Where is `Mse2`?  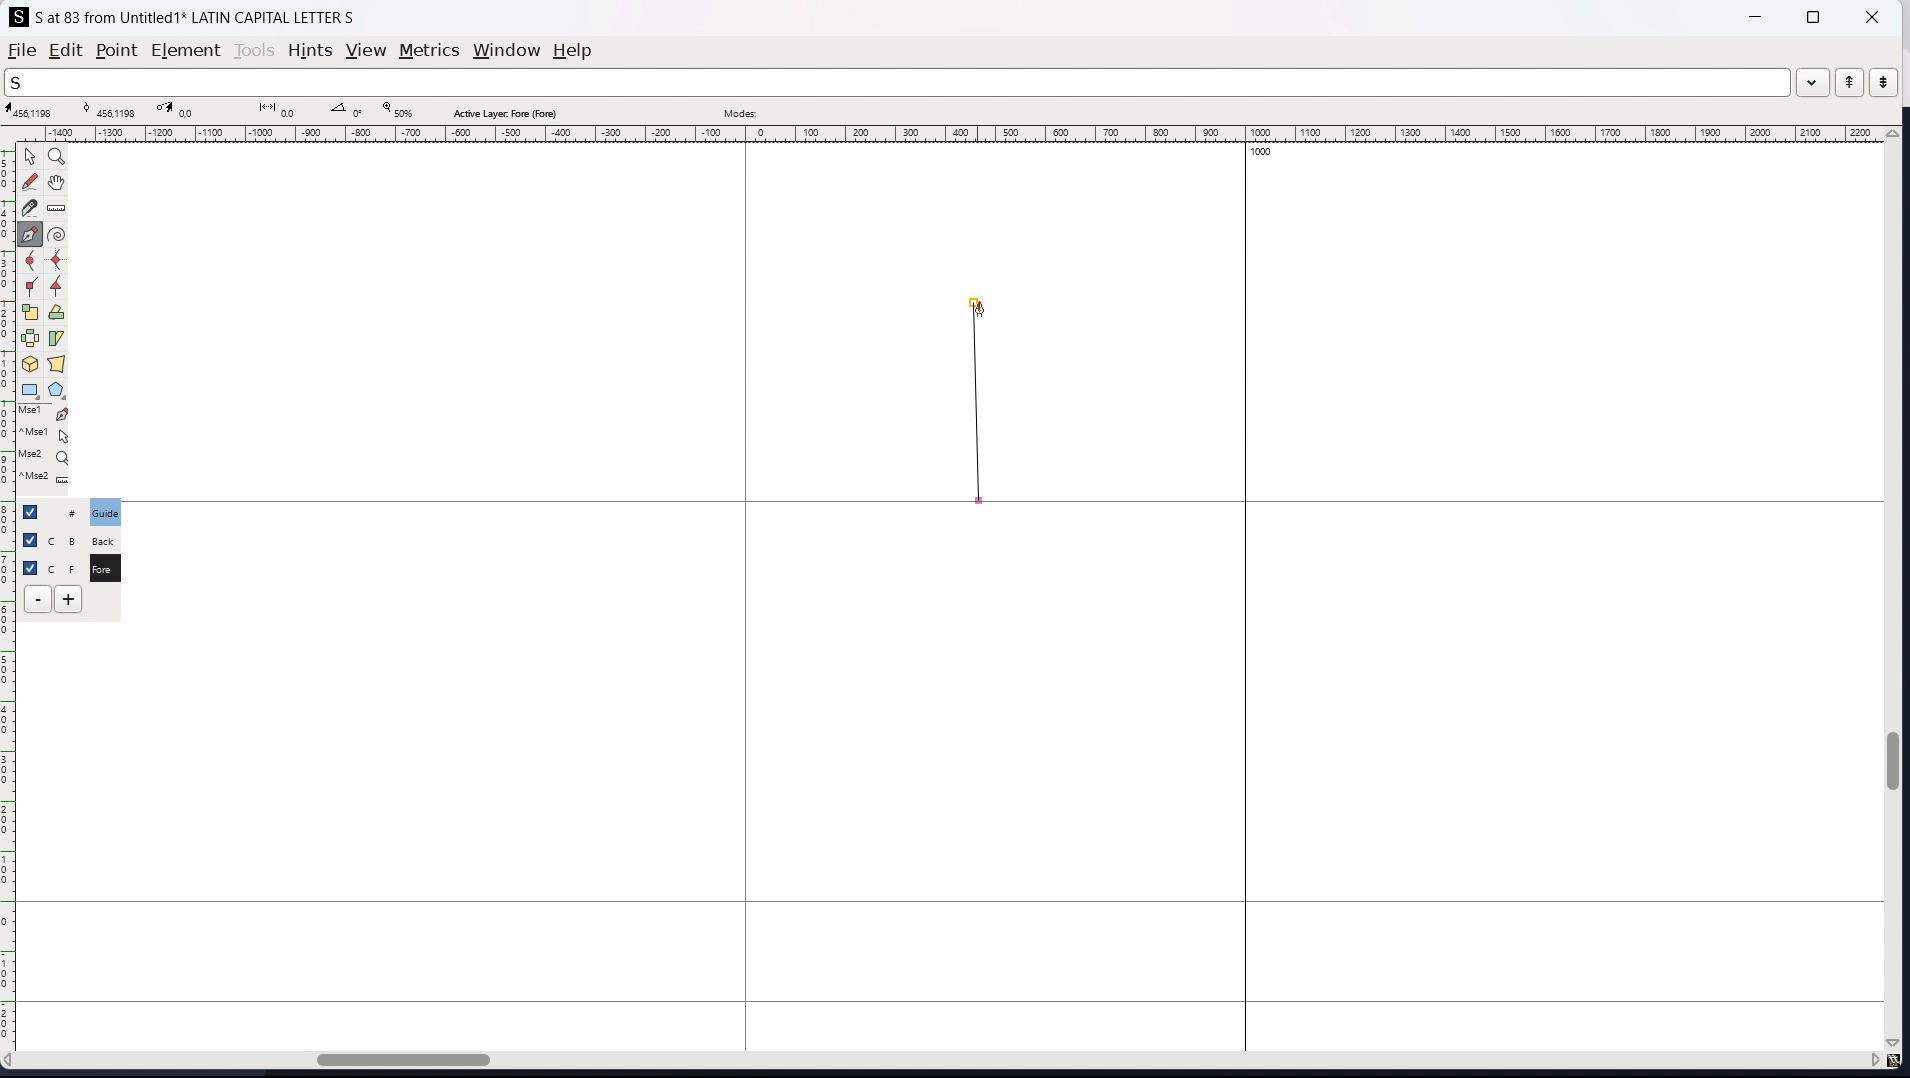
Mse2 is located at coordinates (46, 456).